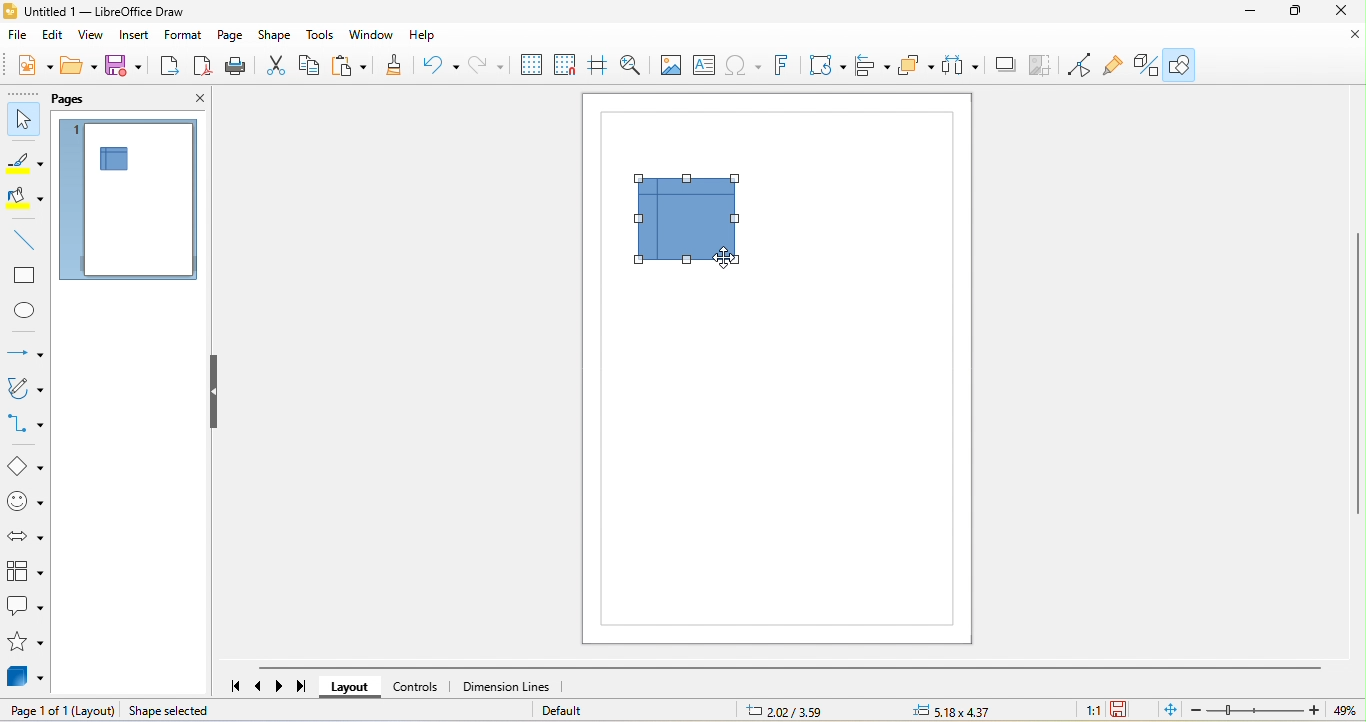 The image size is (1366, 722). I want to click on untitled 1- libre office draw, so click(103, 12).